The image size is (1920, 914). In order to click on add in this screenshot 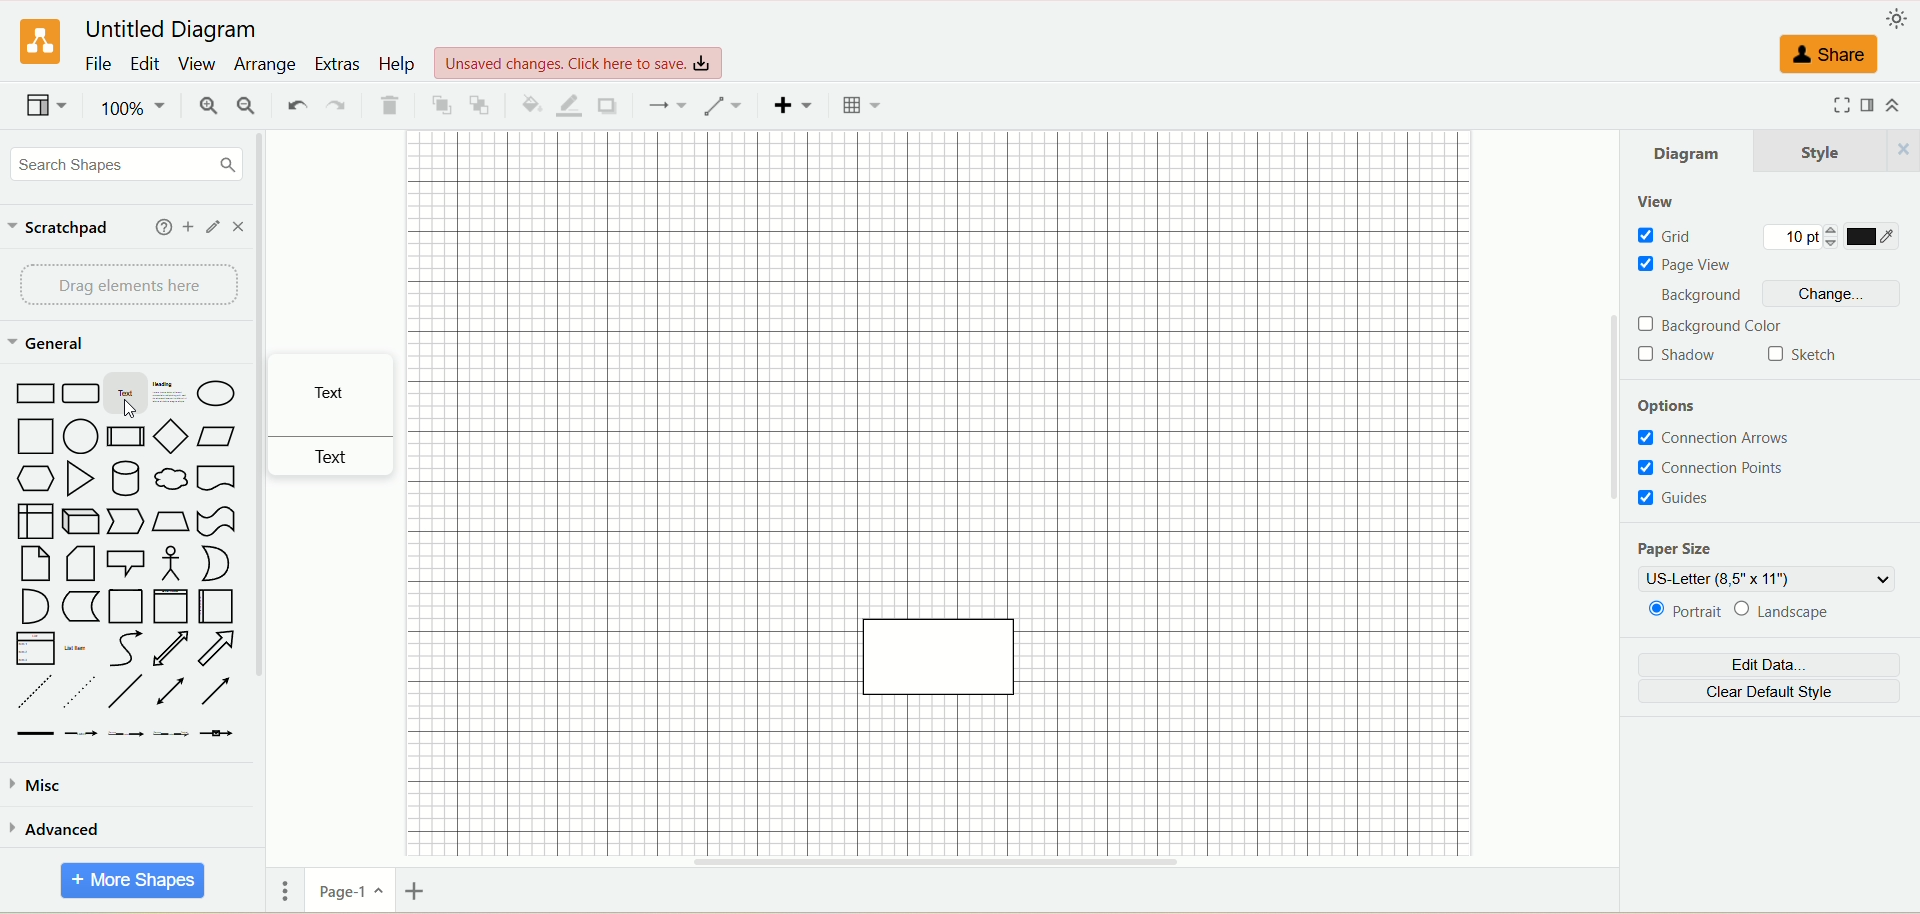, I will do `click(185, 228)`.